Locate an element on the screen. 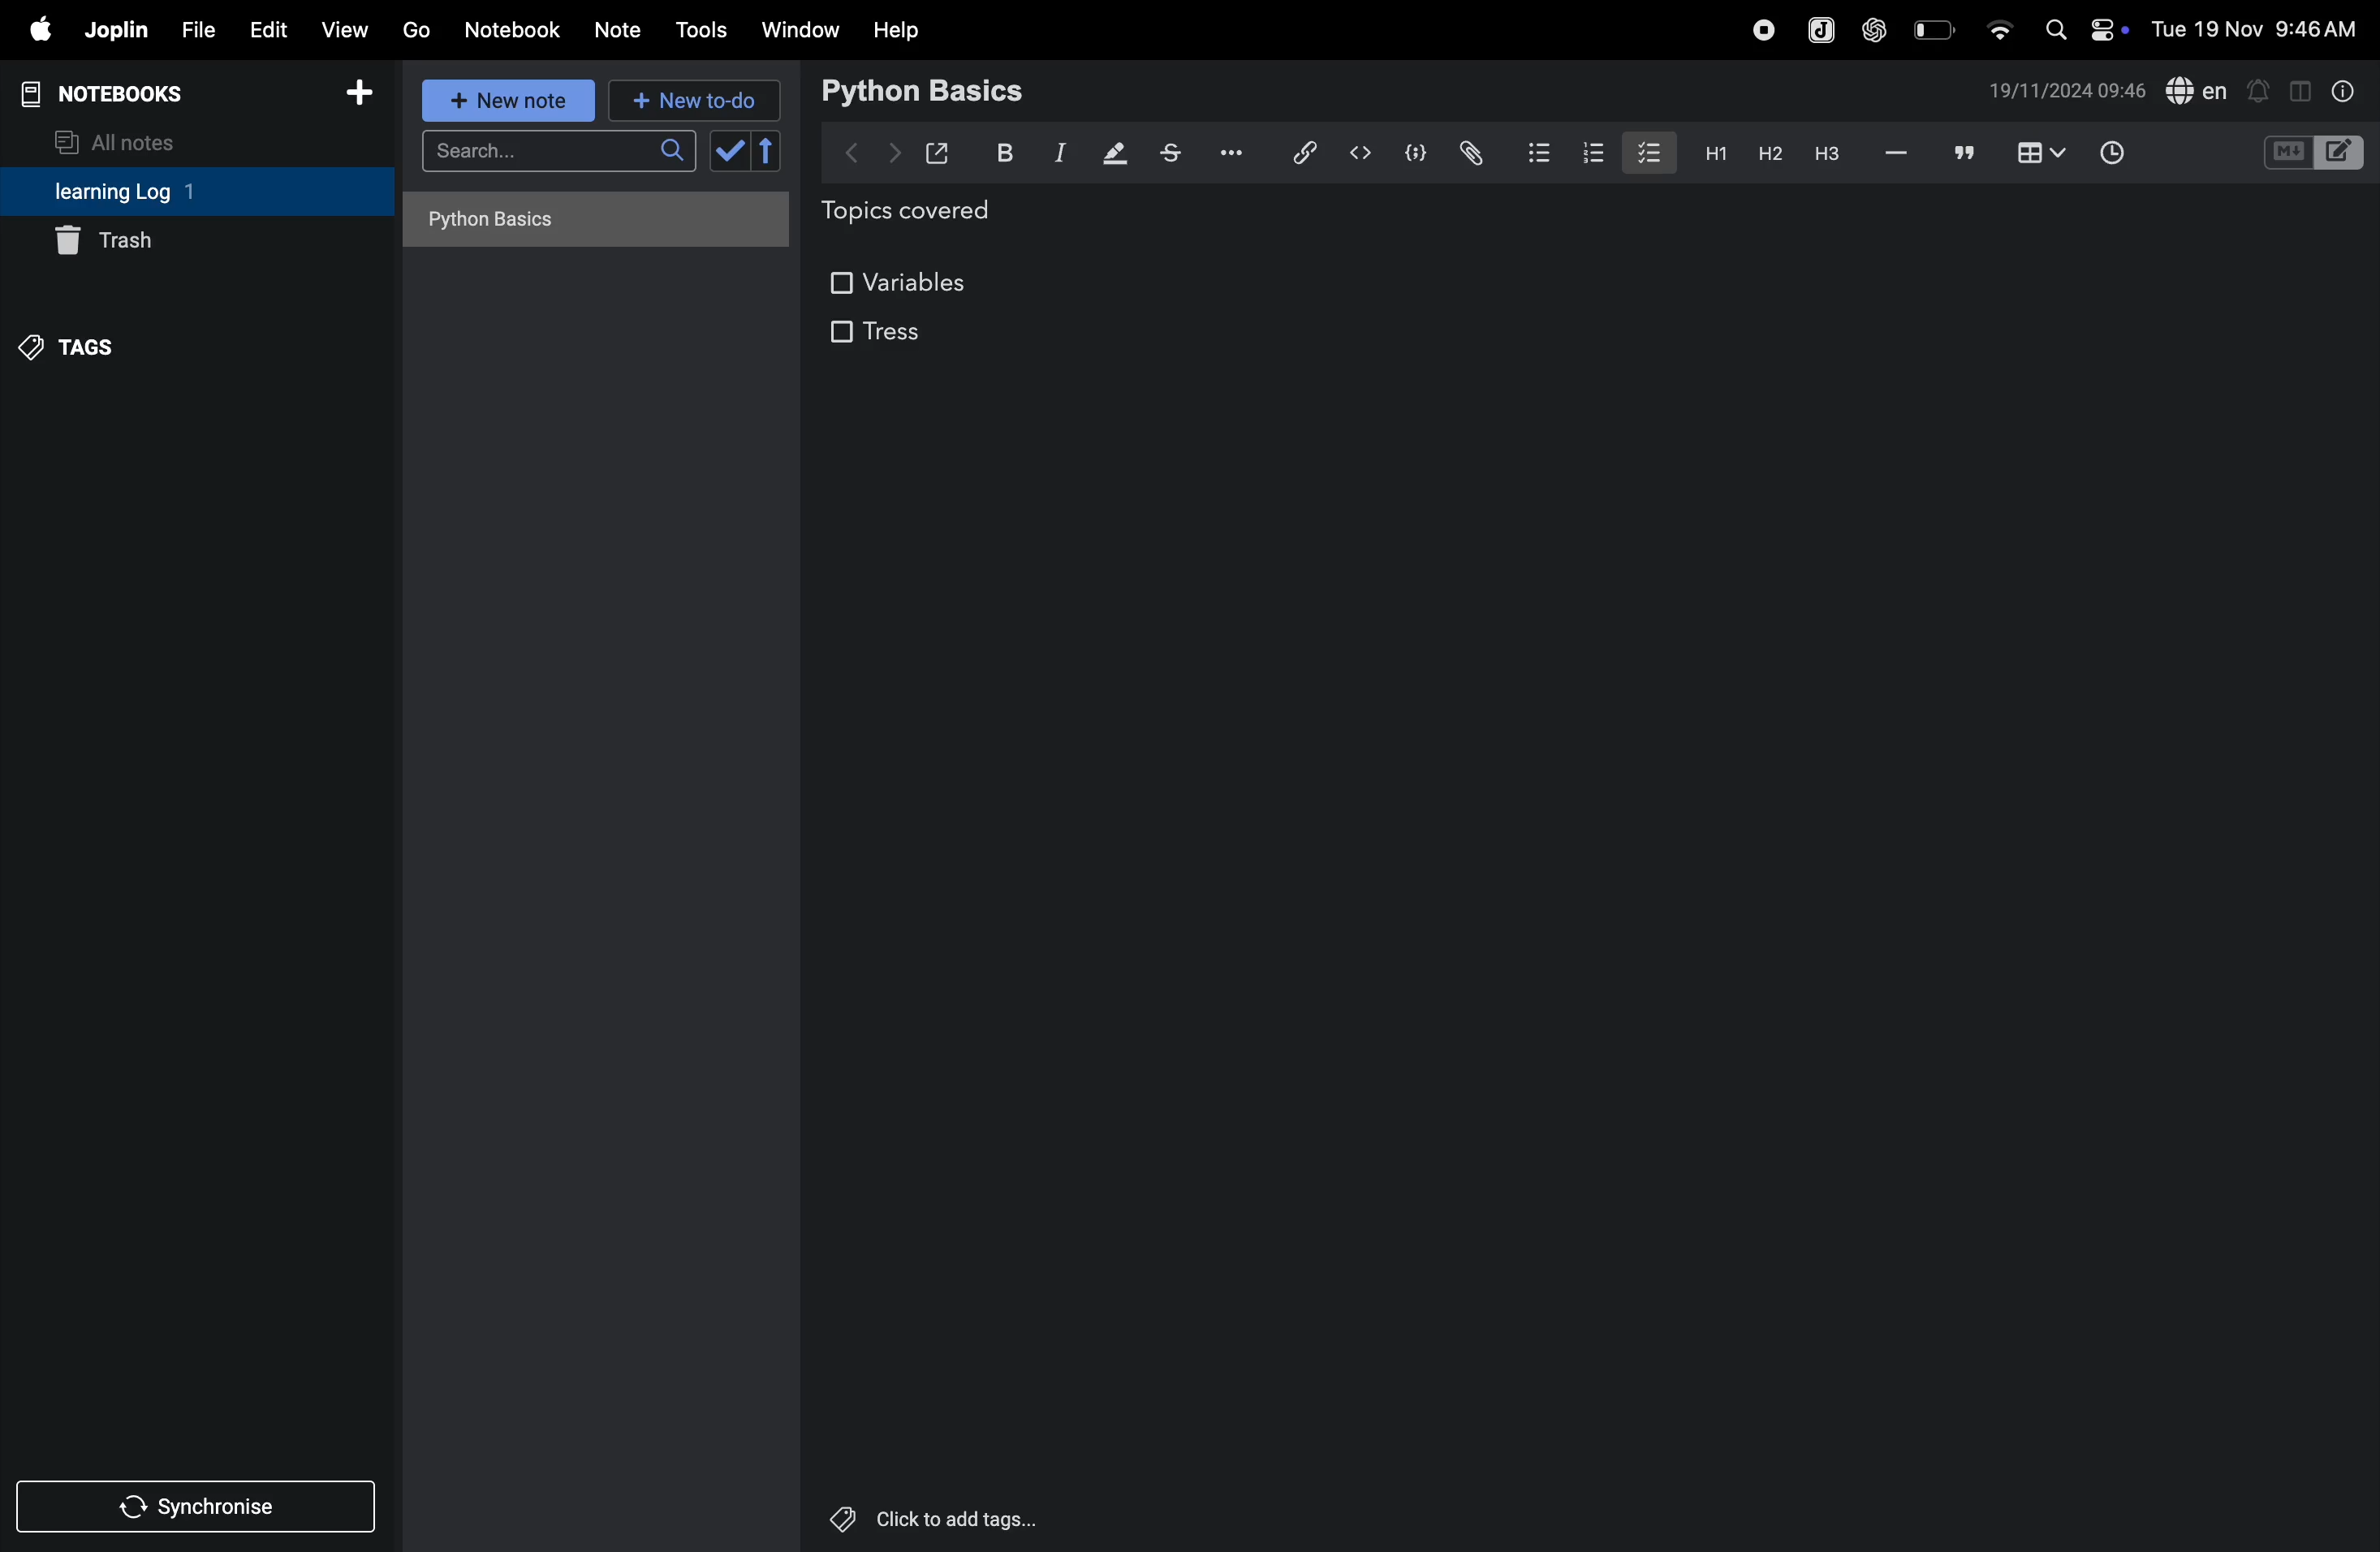 Image resolution: width=2380 pixels, height=1552 pixels. search is located at coordinates (558, 157).